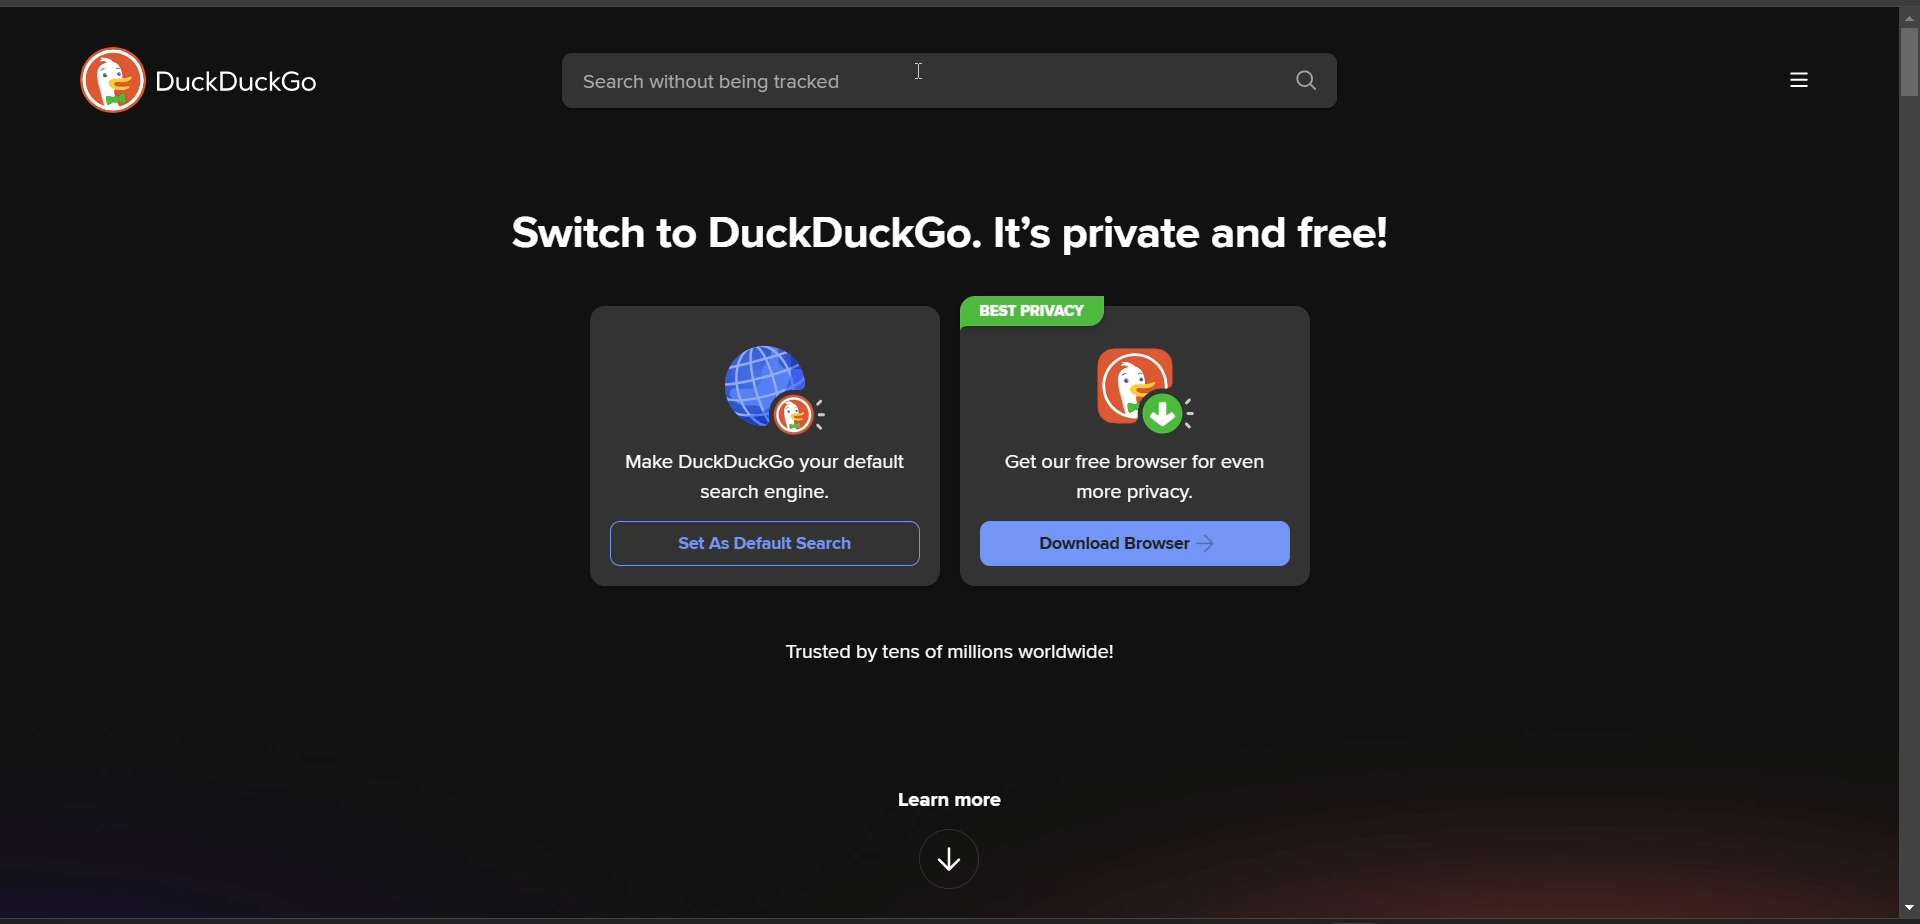 This screenshot has width=1920, height=924. I want to click on Make DuckDuckGo your default search engine., so click(769, 476).